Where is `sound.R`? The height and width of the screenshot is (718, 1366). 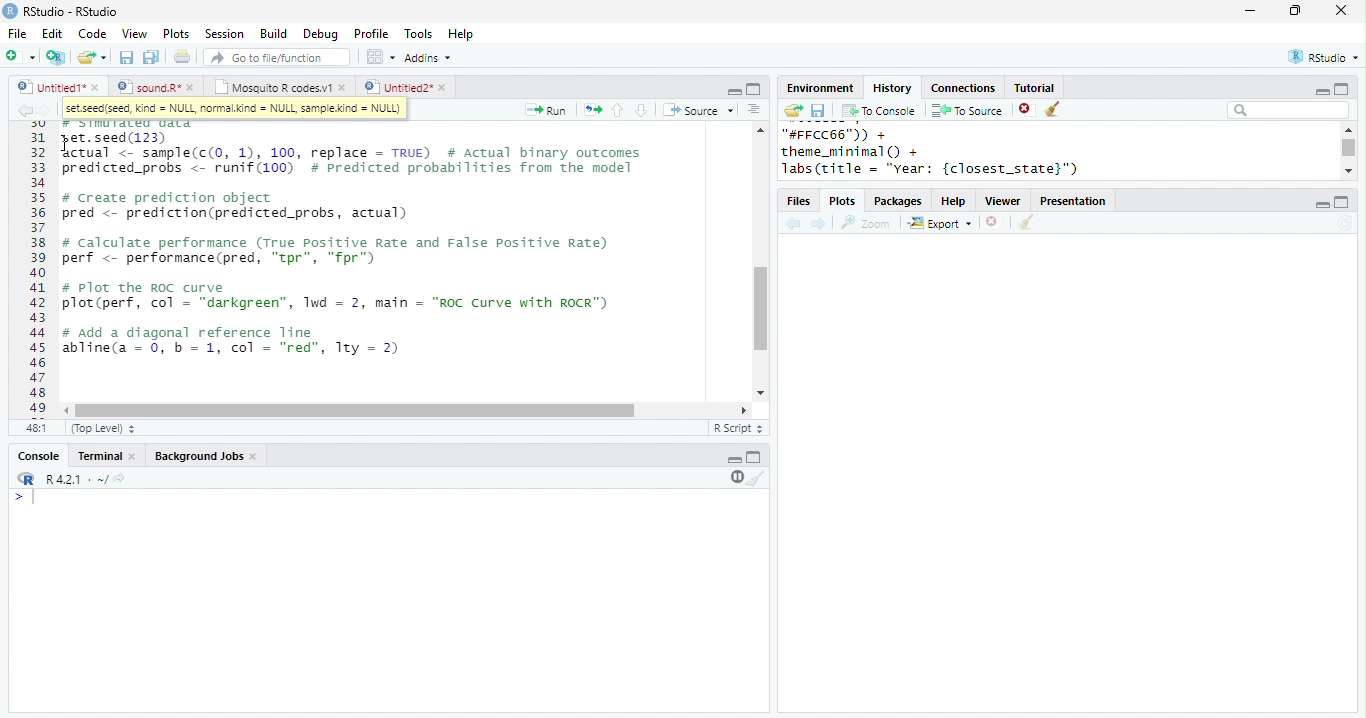 sound.R is located at coordinates (149, 87).